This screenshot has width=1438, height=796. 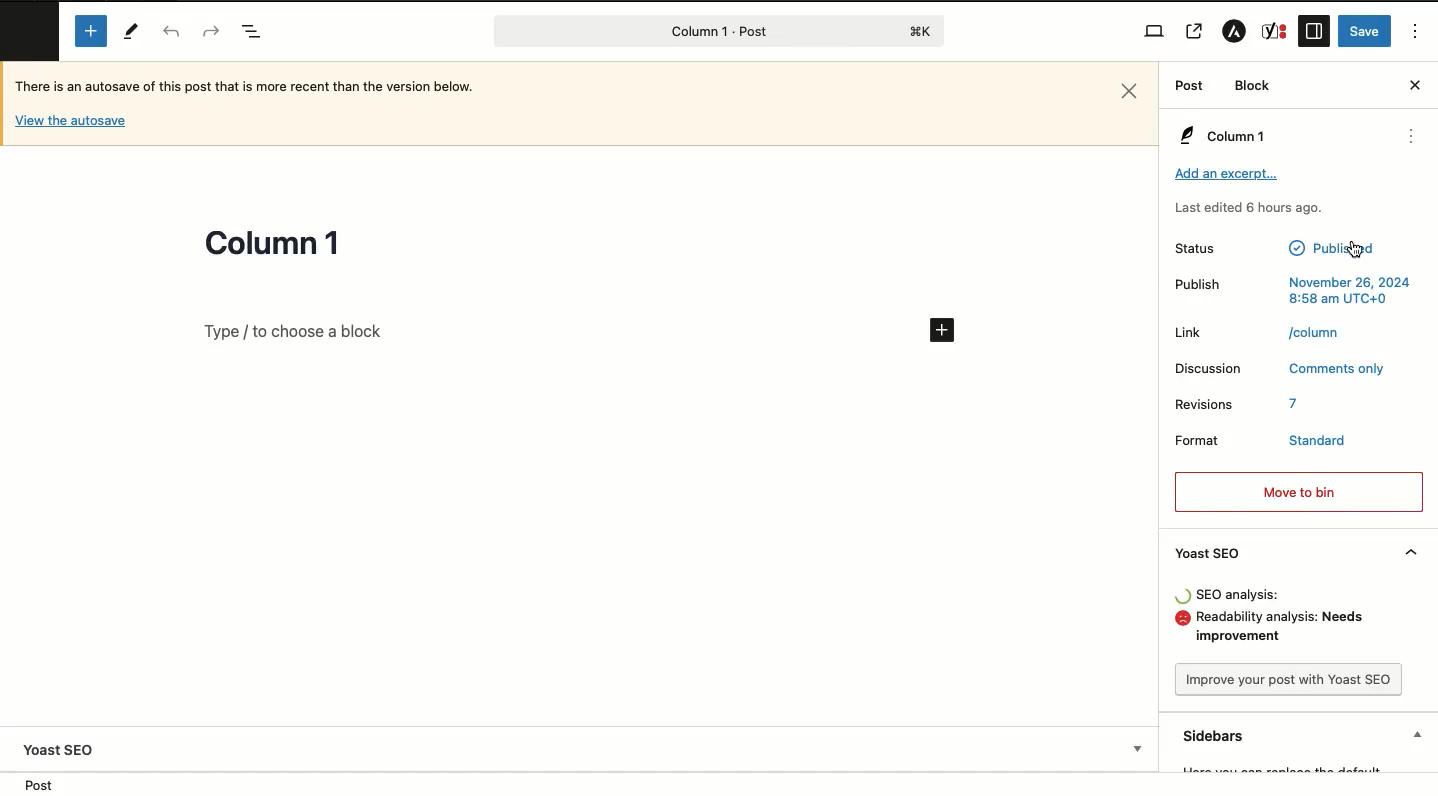 What do you see at coordinates (723, 785) in the screenshot?
I see `Post` at bounding box center [723, 785].